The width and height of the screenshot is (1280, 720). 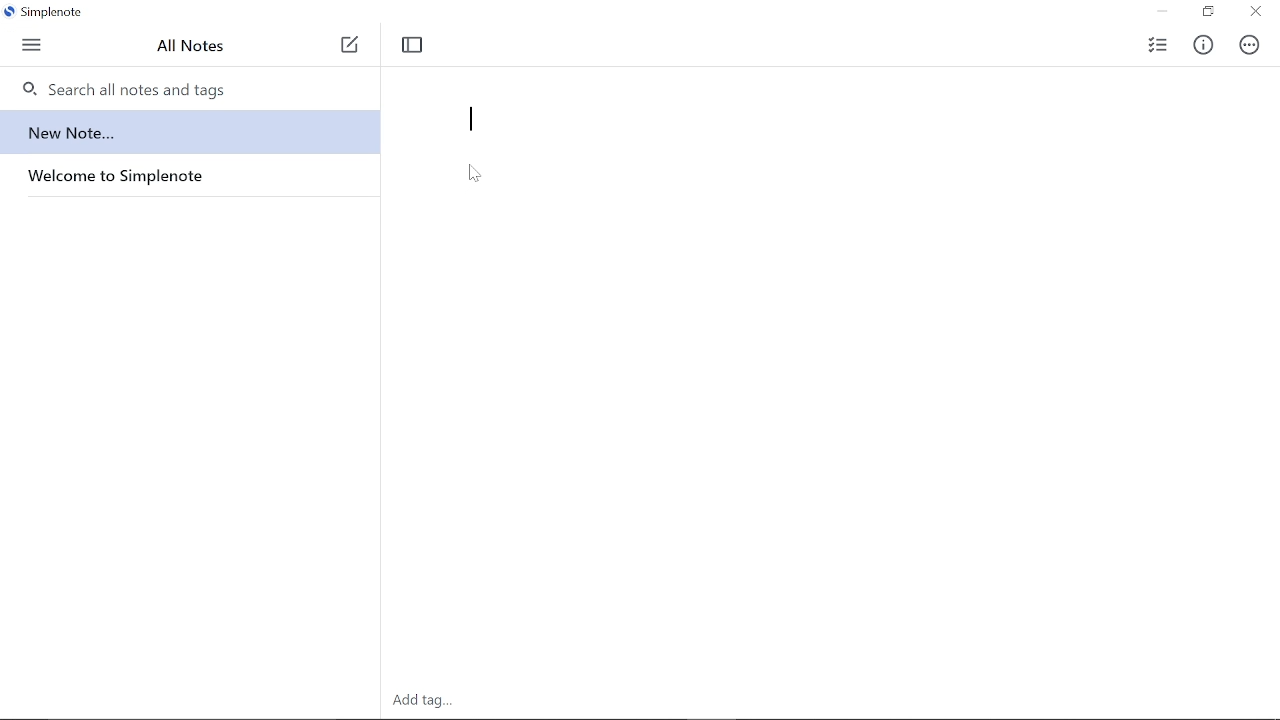 I want to click on Currently opened note, so click(x=184, y=127).